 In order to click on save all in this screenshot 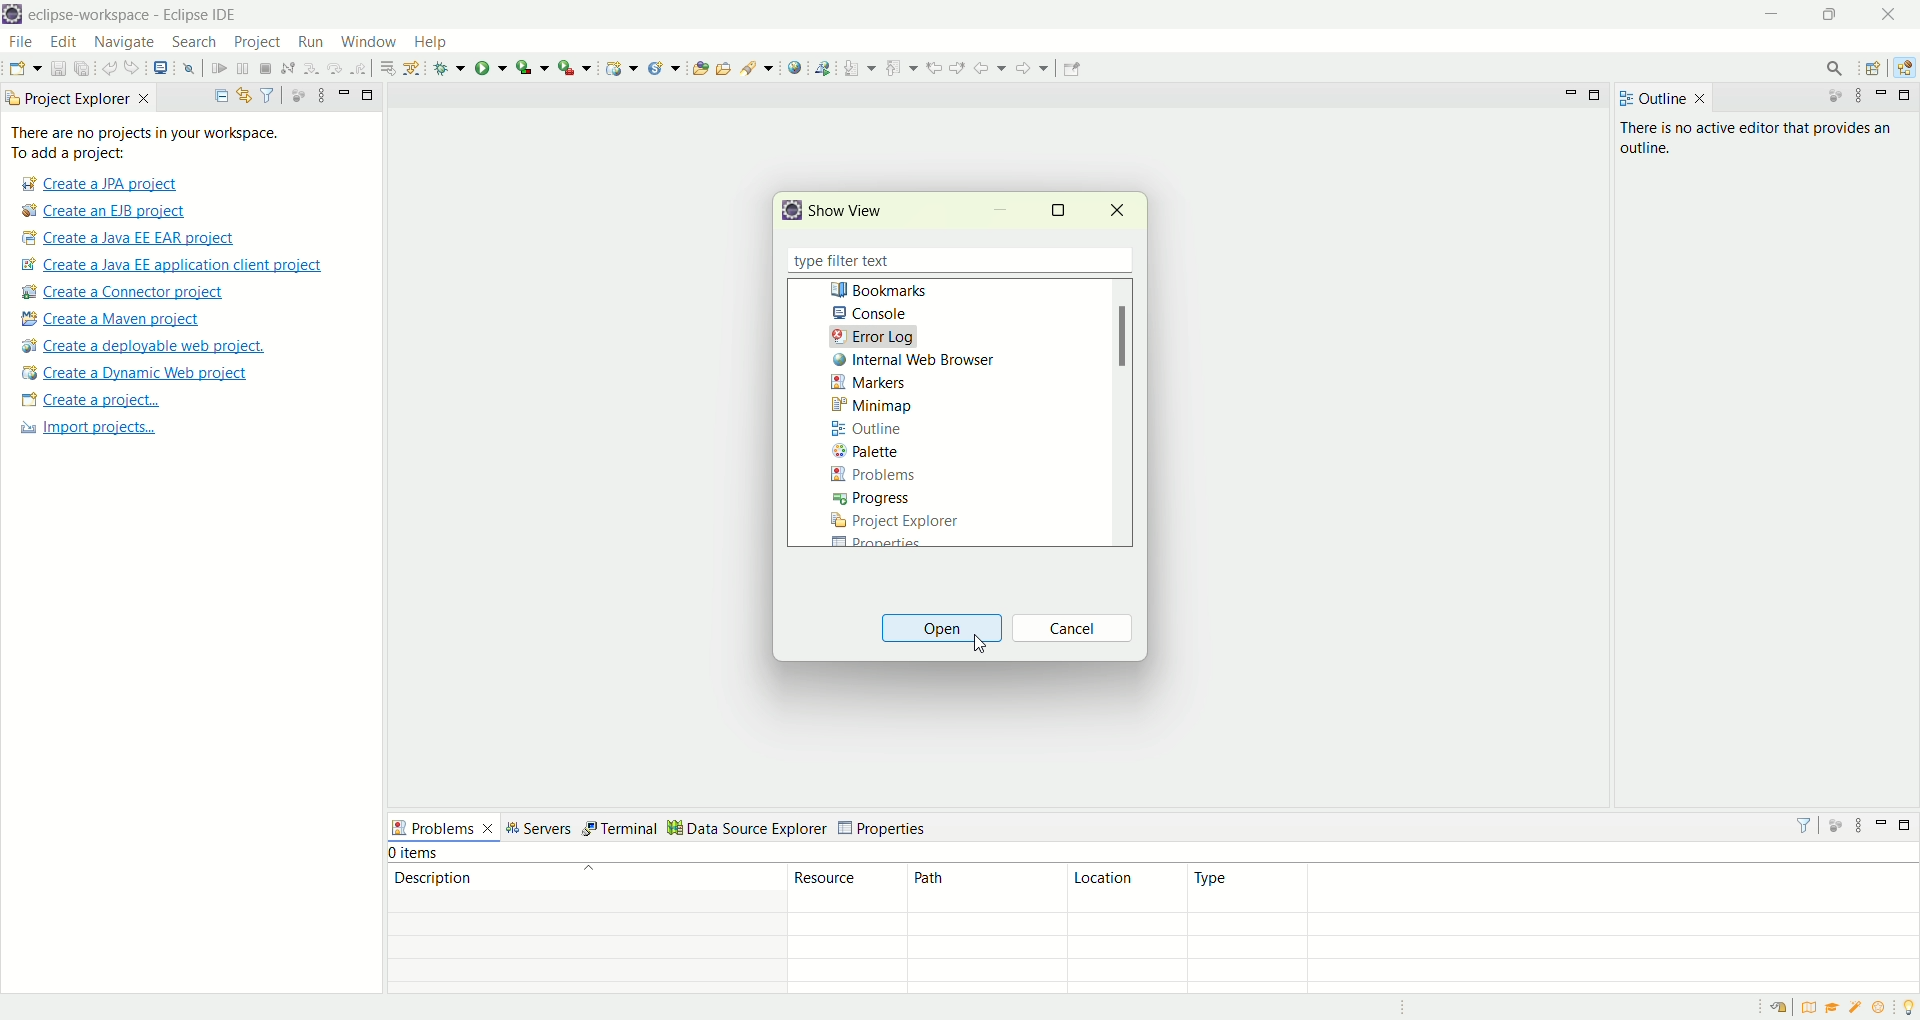, I will do `click(82, 68)`.